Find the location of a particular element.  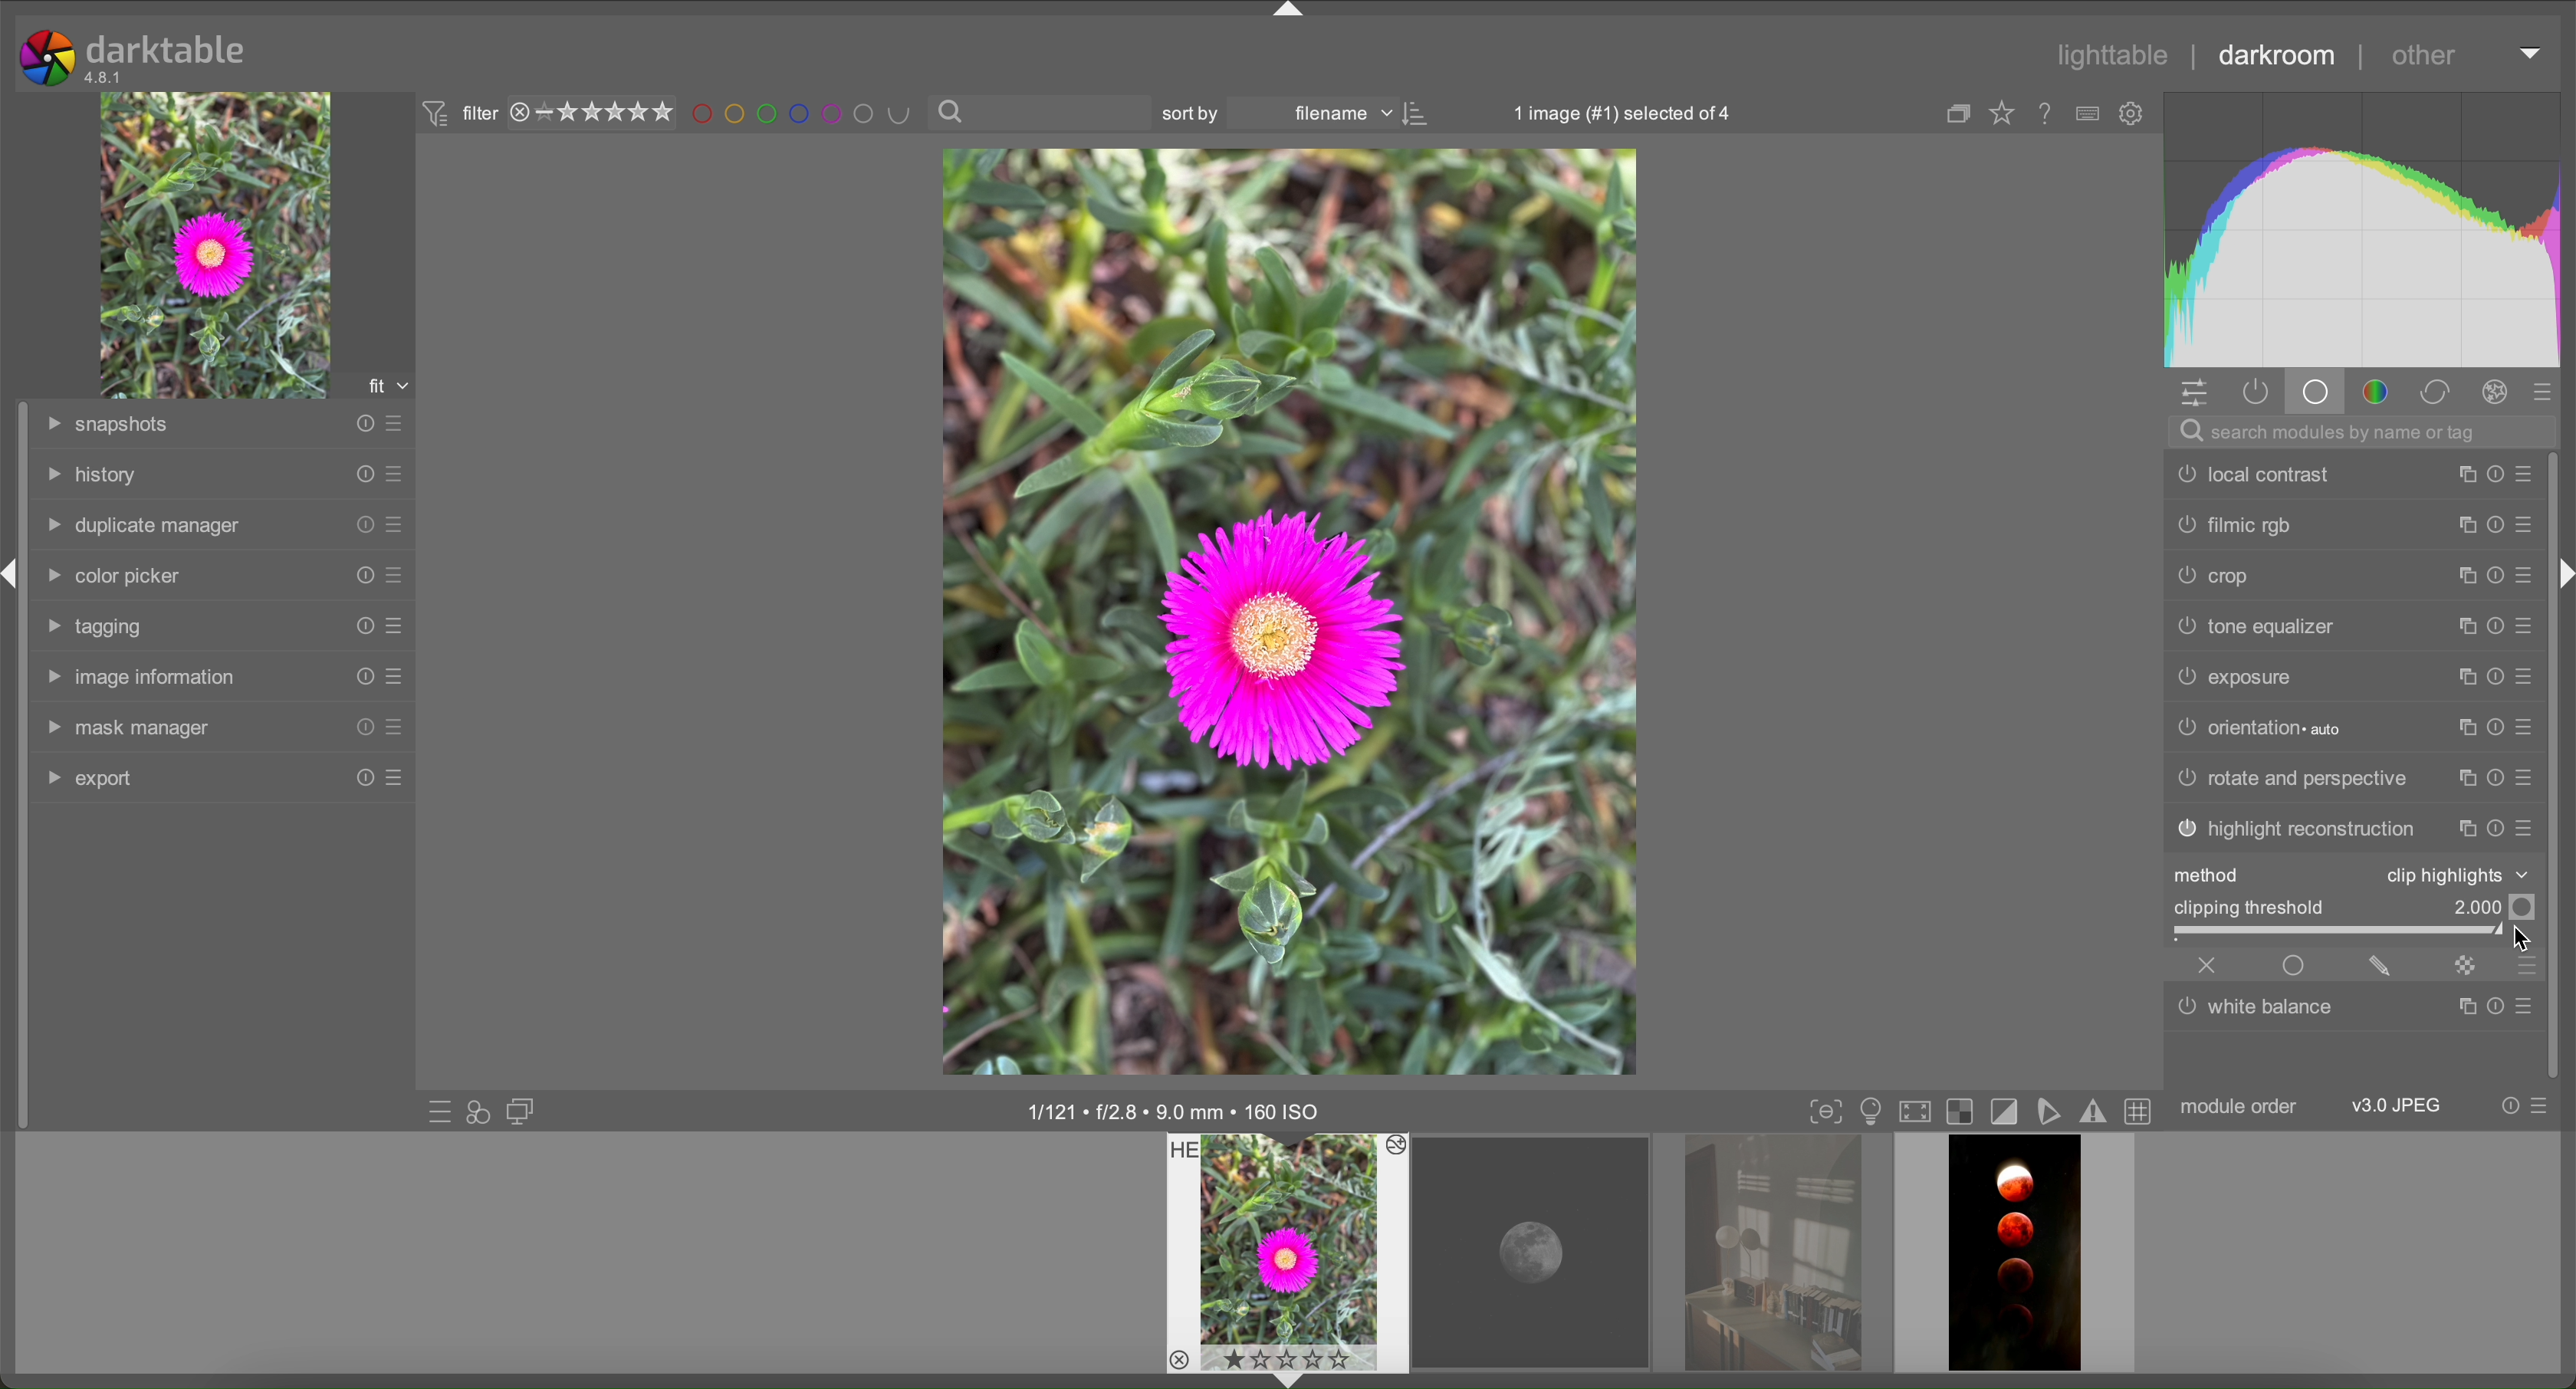

presets is located at coordinates (395, 727).